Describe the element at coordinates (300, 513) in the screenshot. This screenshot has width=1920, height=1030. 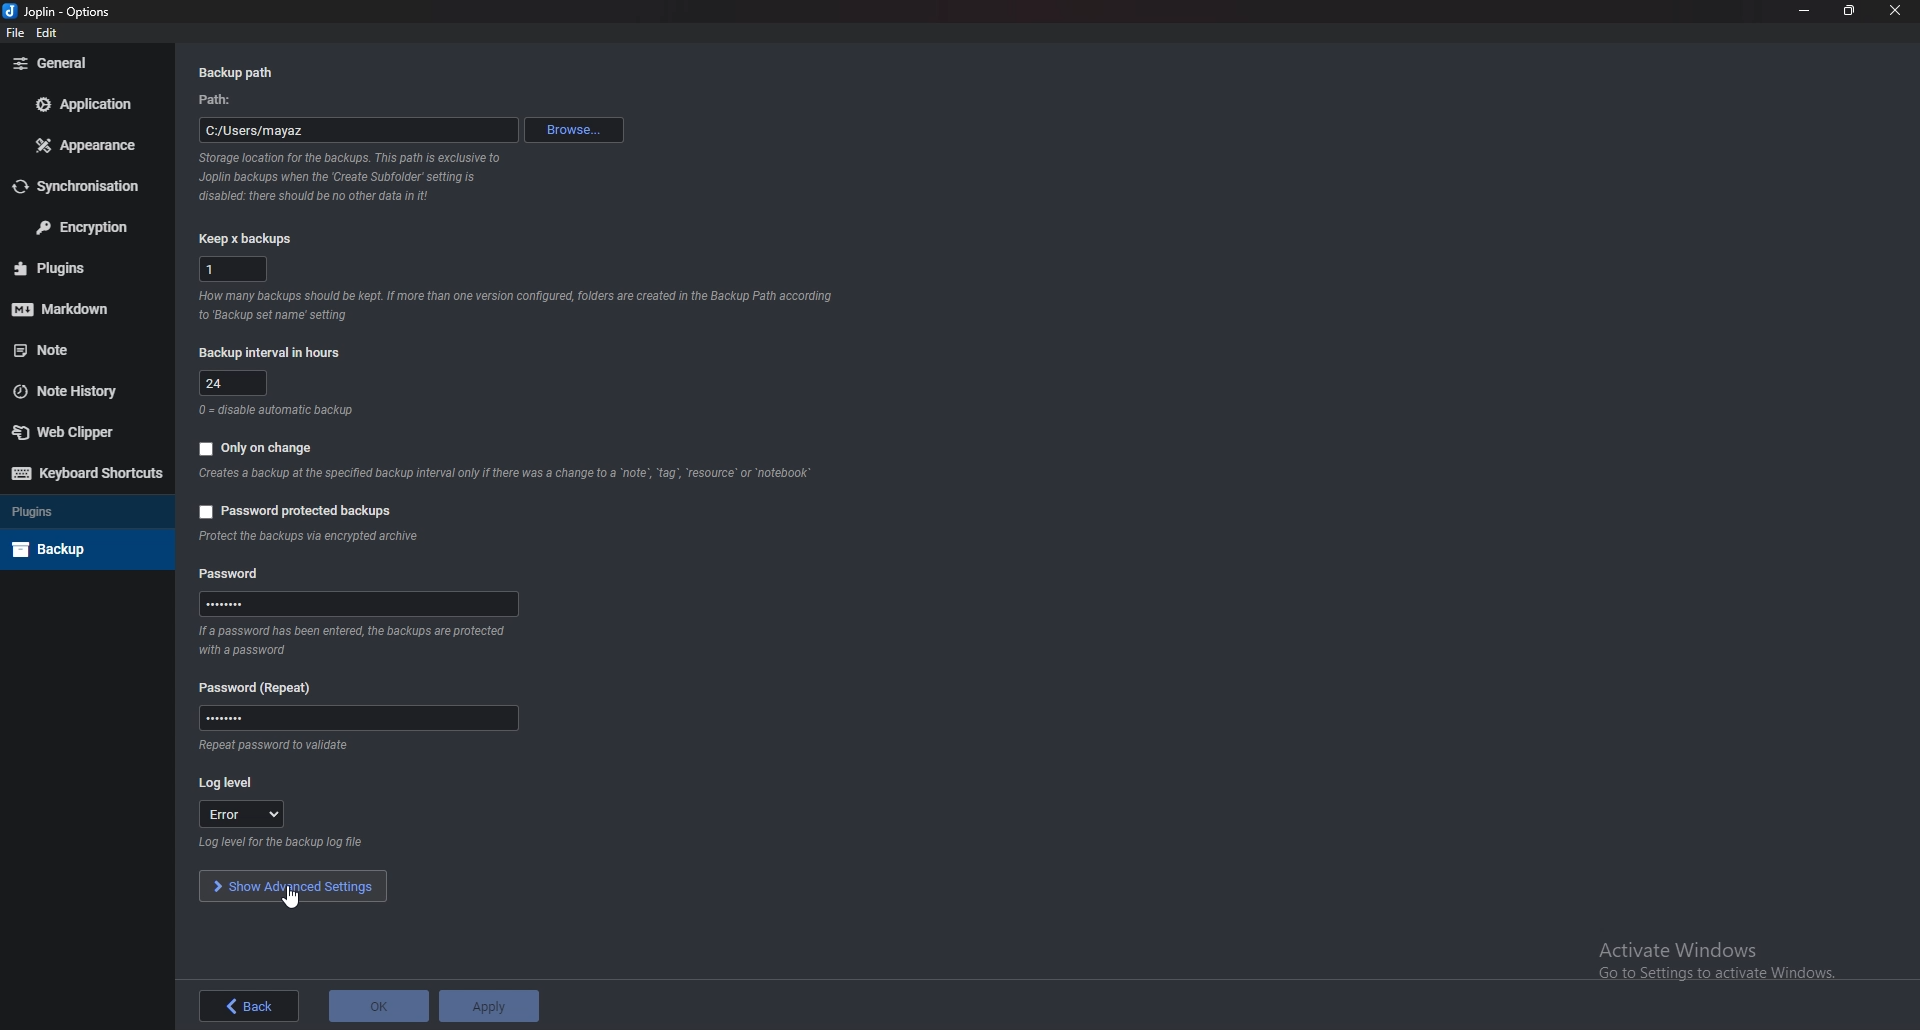
I see `Password protected backups` at that location.